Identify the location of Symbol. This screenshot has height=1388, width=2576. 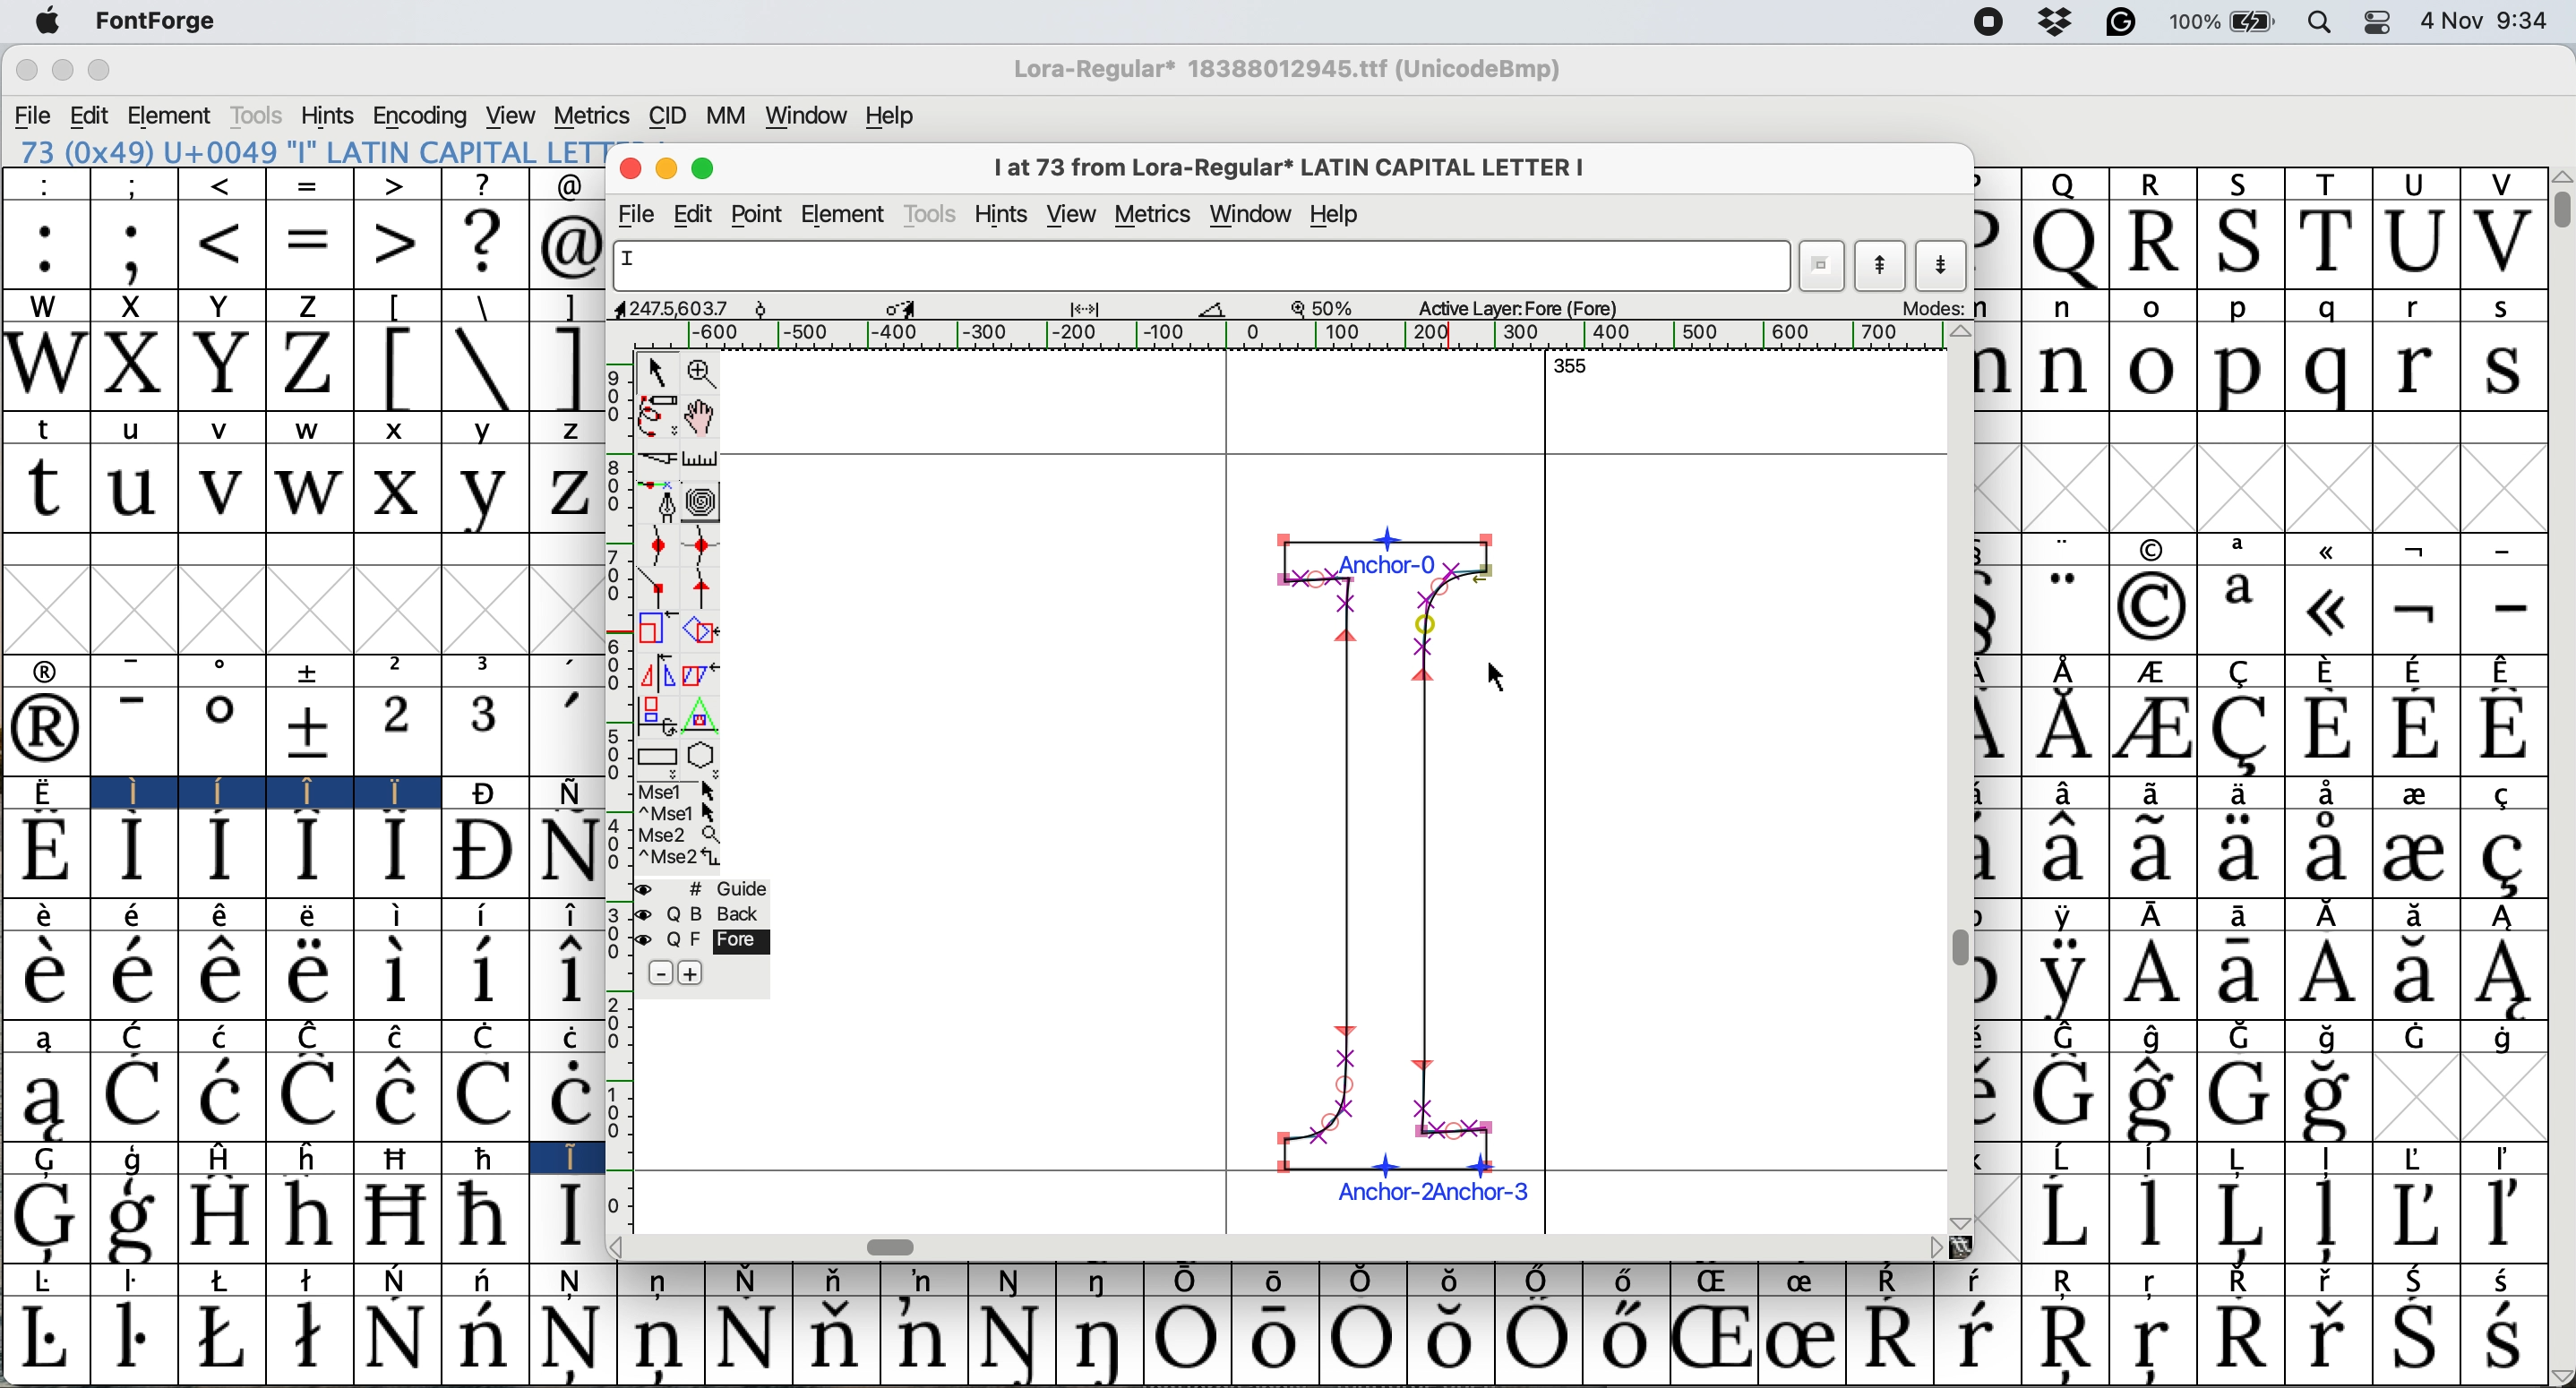
(134, 1339).